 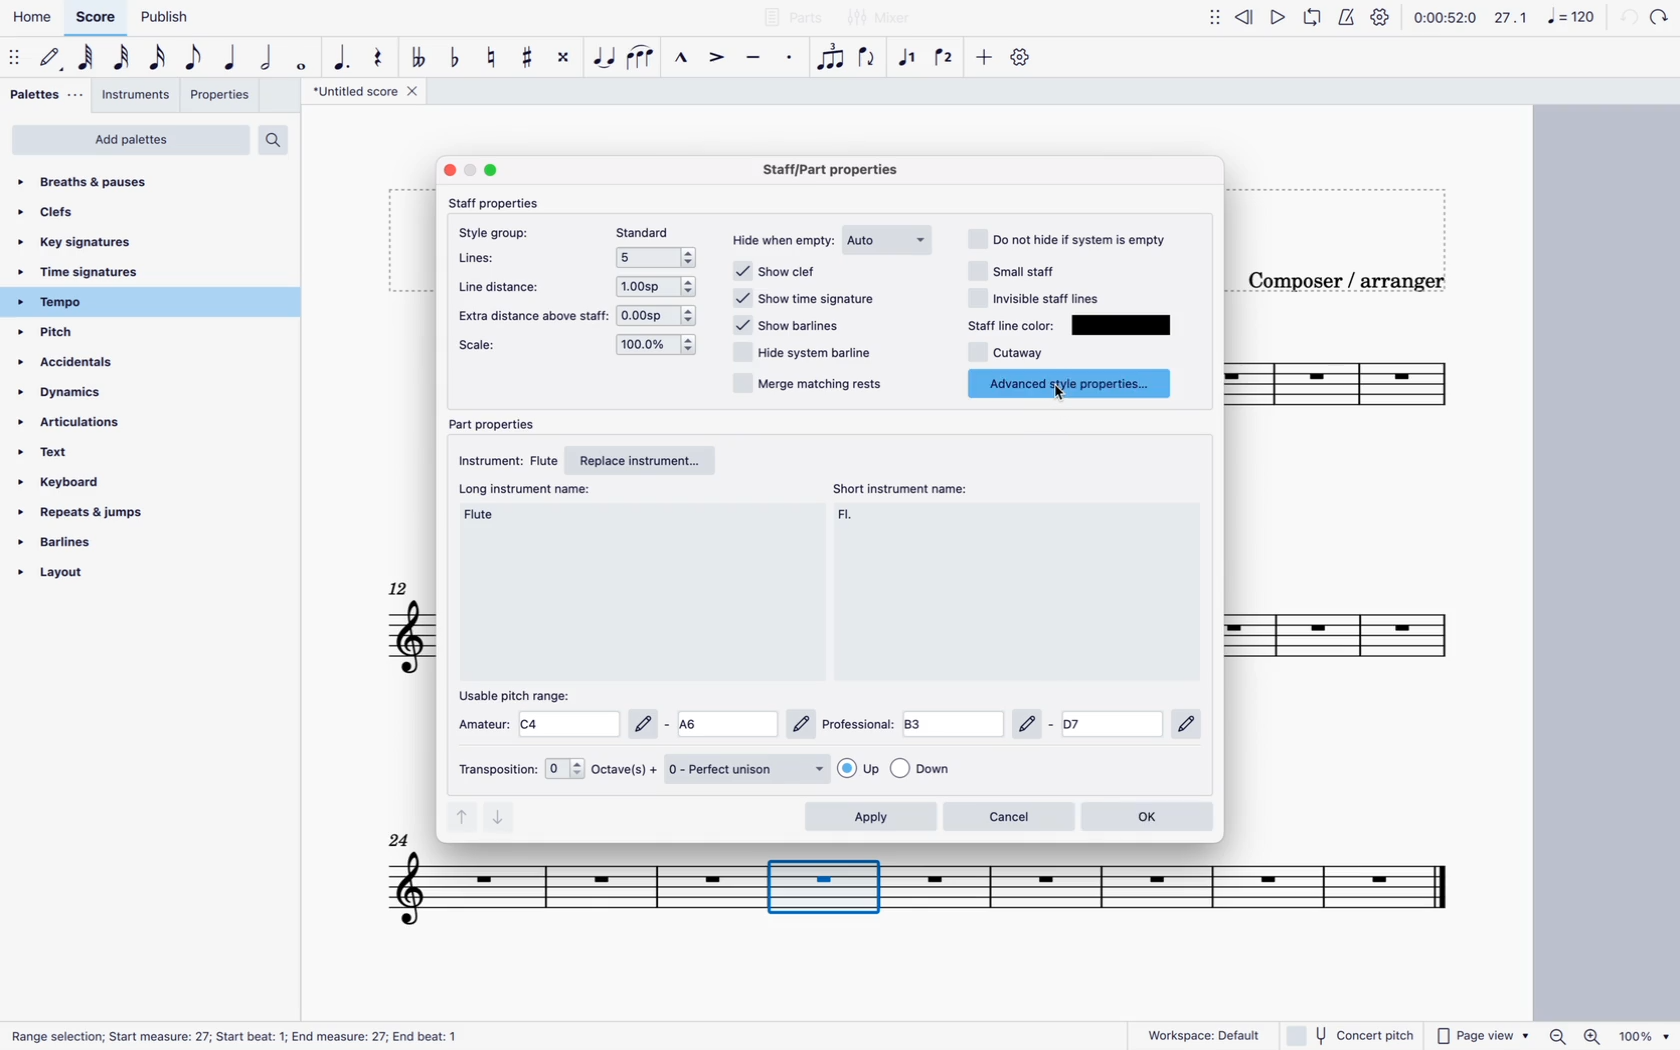 What do you see at coordinates (43, 94) in the screenshot?
I see `palettes` at bounding box center [43, 94].